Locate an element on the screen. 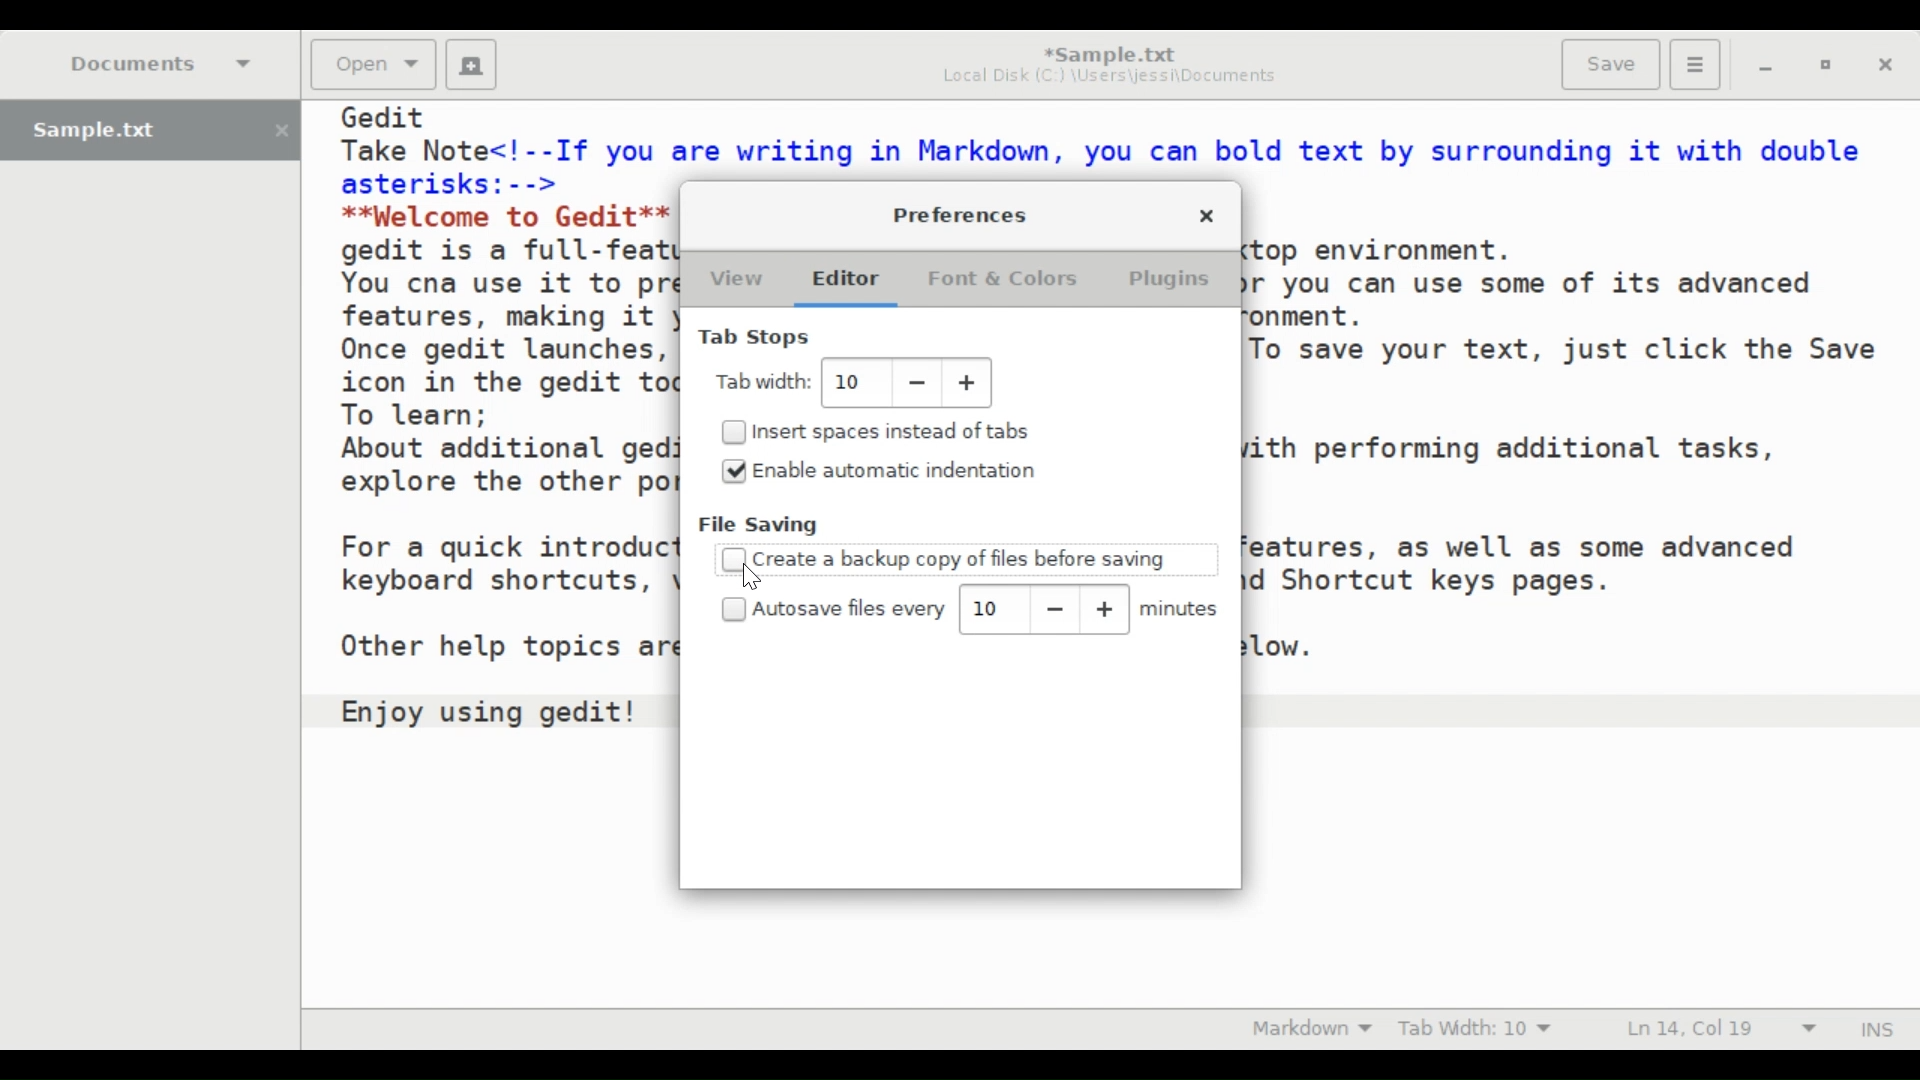 The height and width of the screenshot is (1080, 1920). Open is located at coordinates (371, 64).